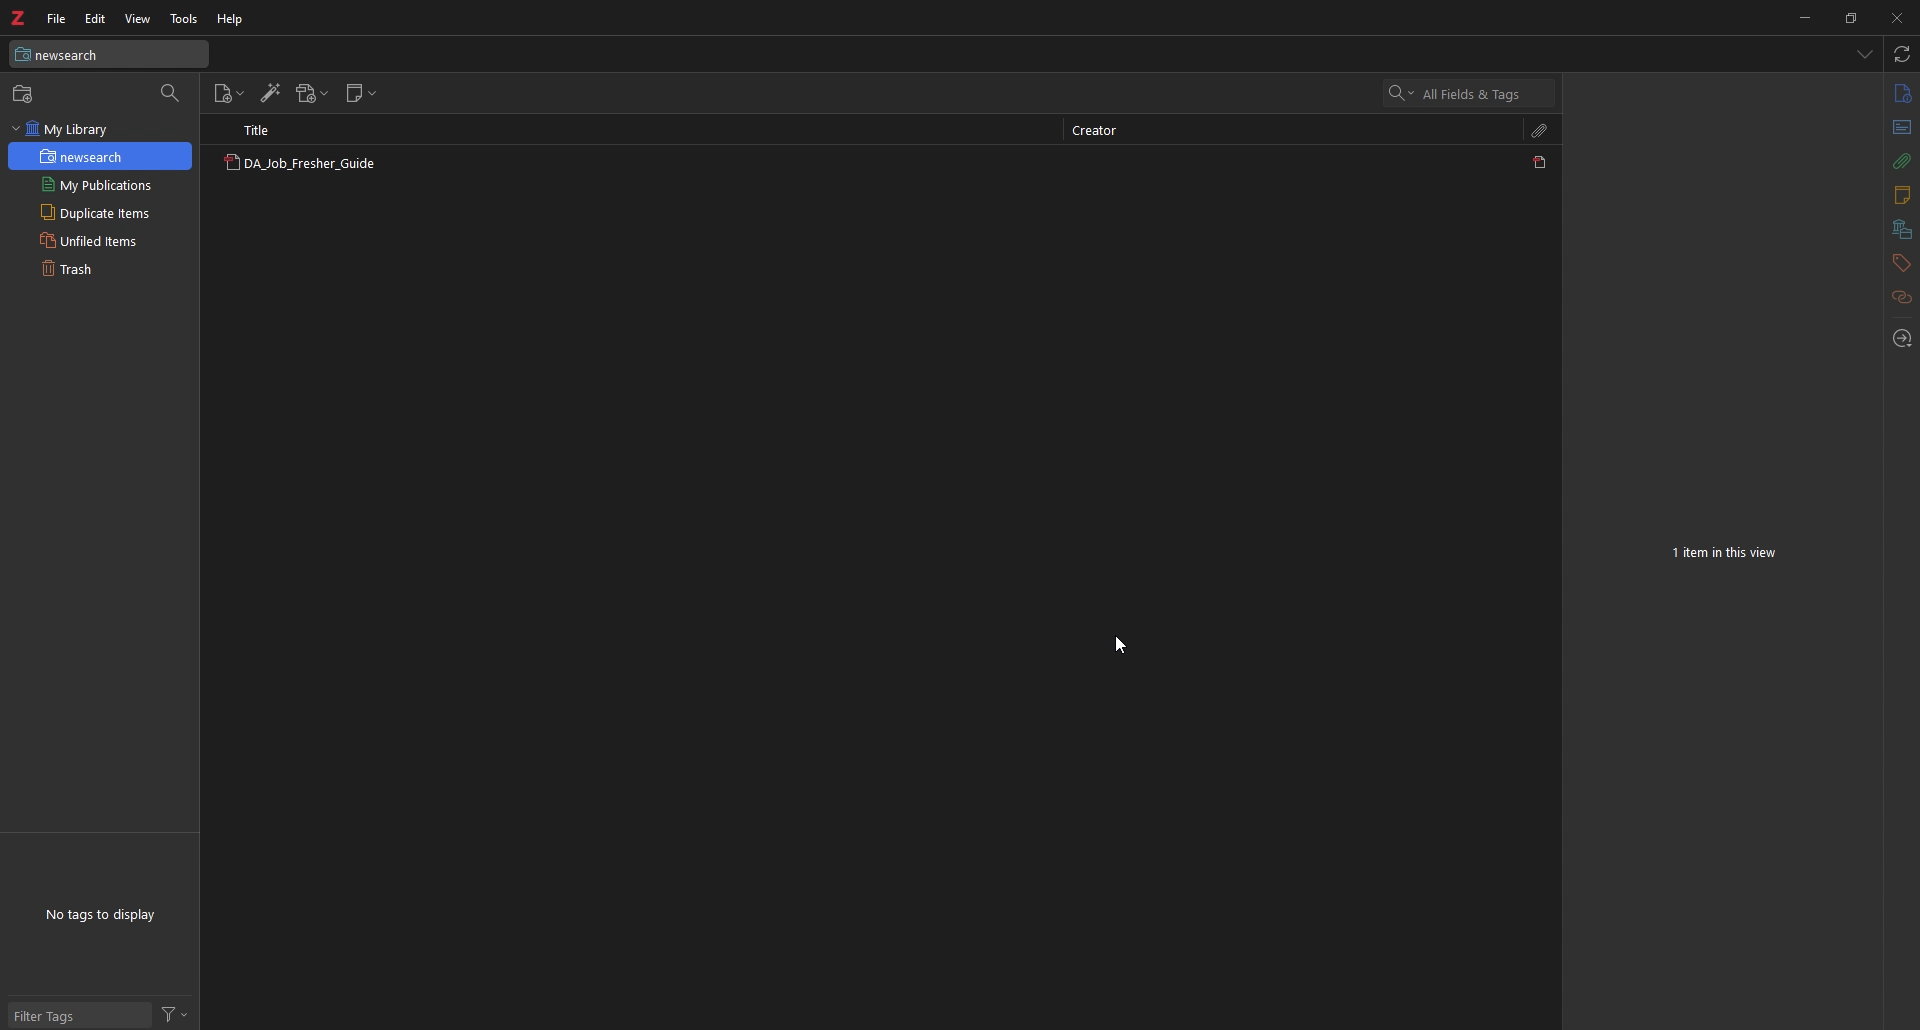  Describe the element at coordinates (109, 54) in the screenshot. I see `test search` at that location.